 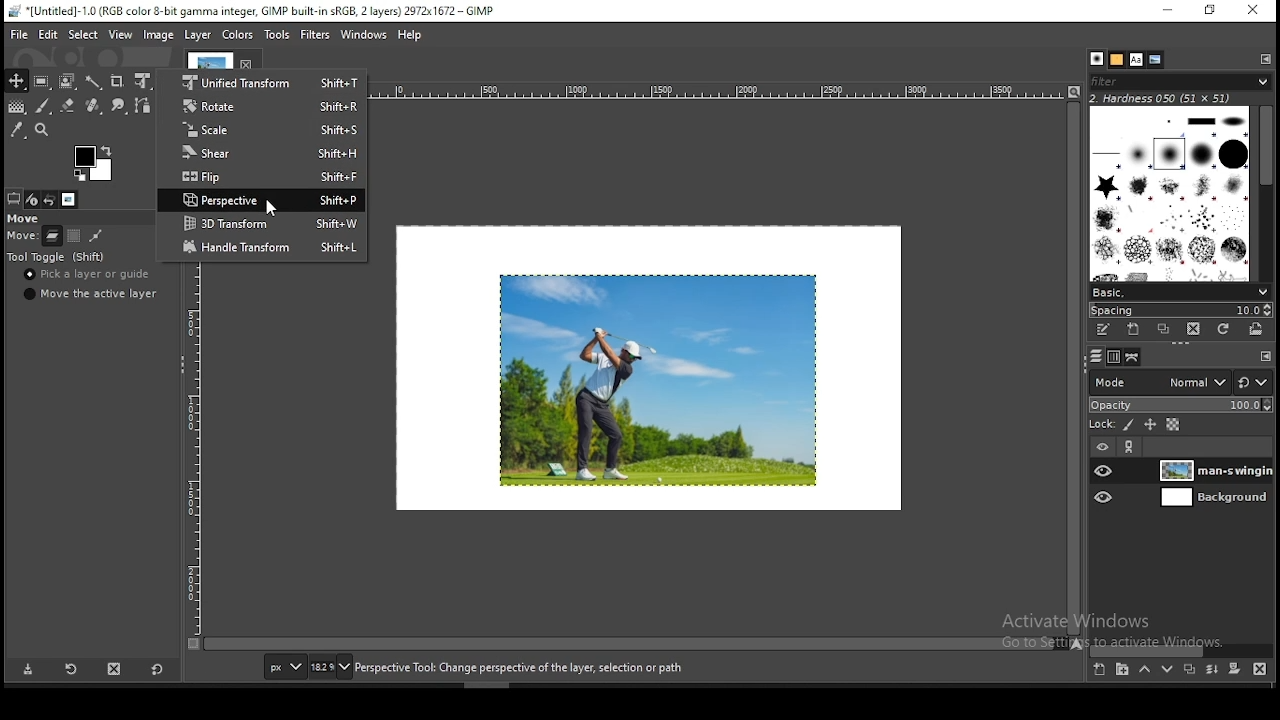 I want to click on perspective tool: change perspective of the layer, selection or path, so click(x=519, y=669).